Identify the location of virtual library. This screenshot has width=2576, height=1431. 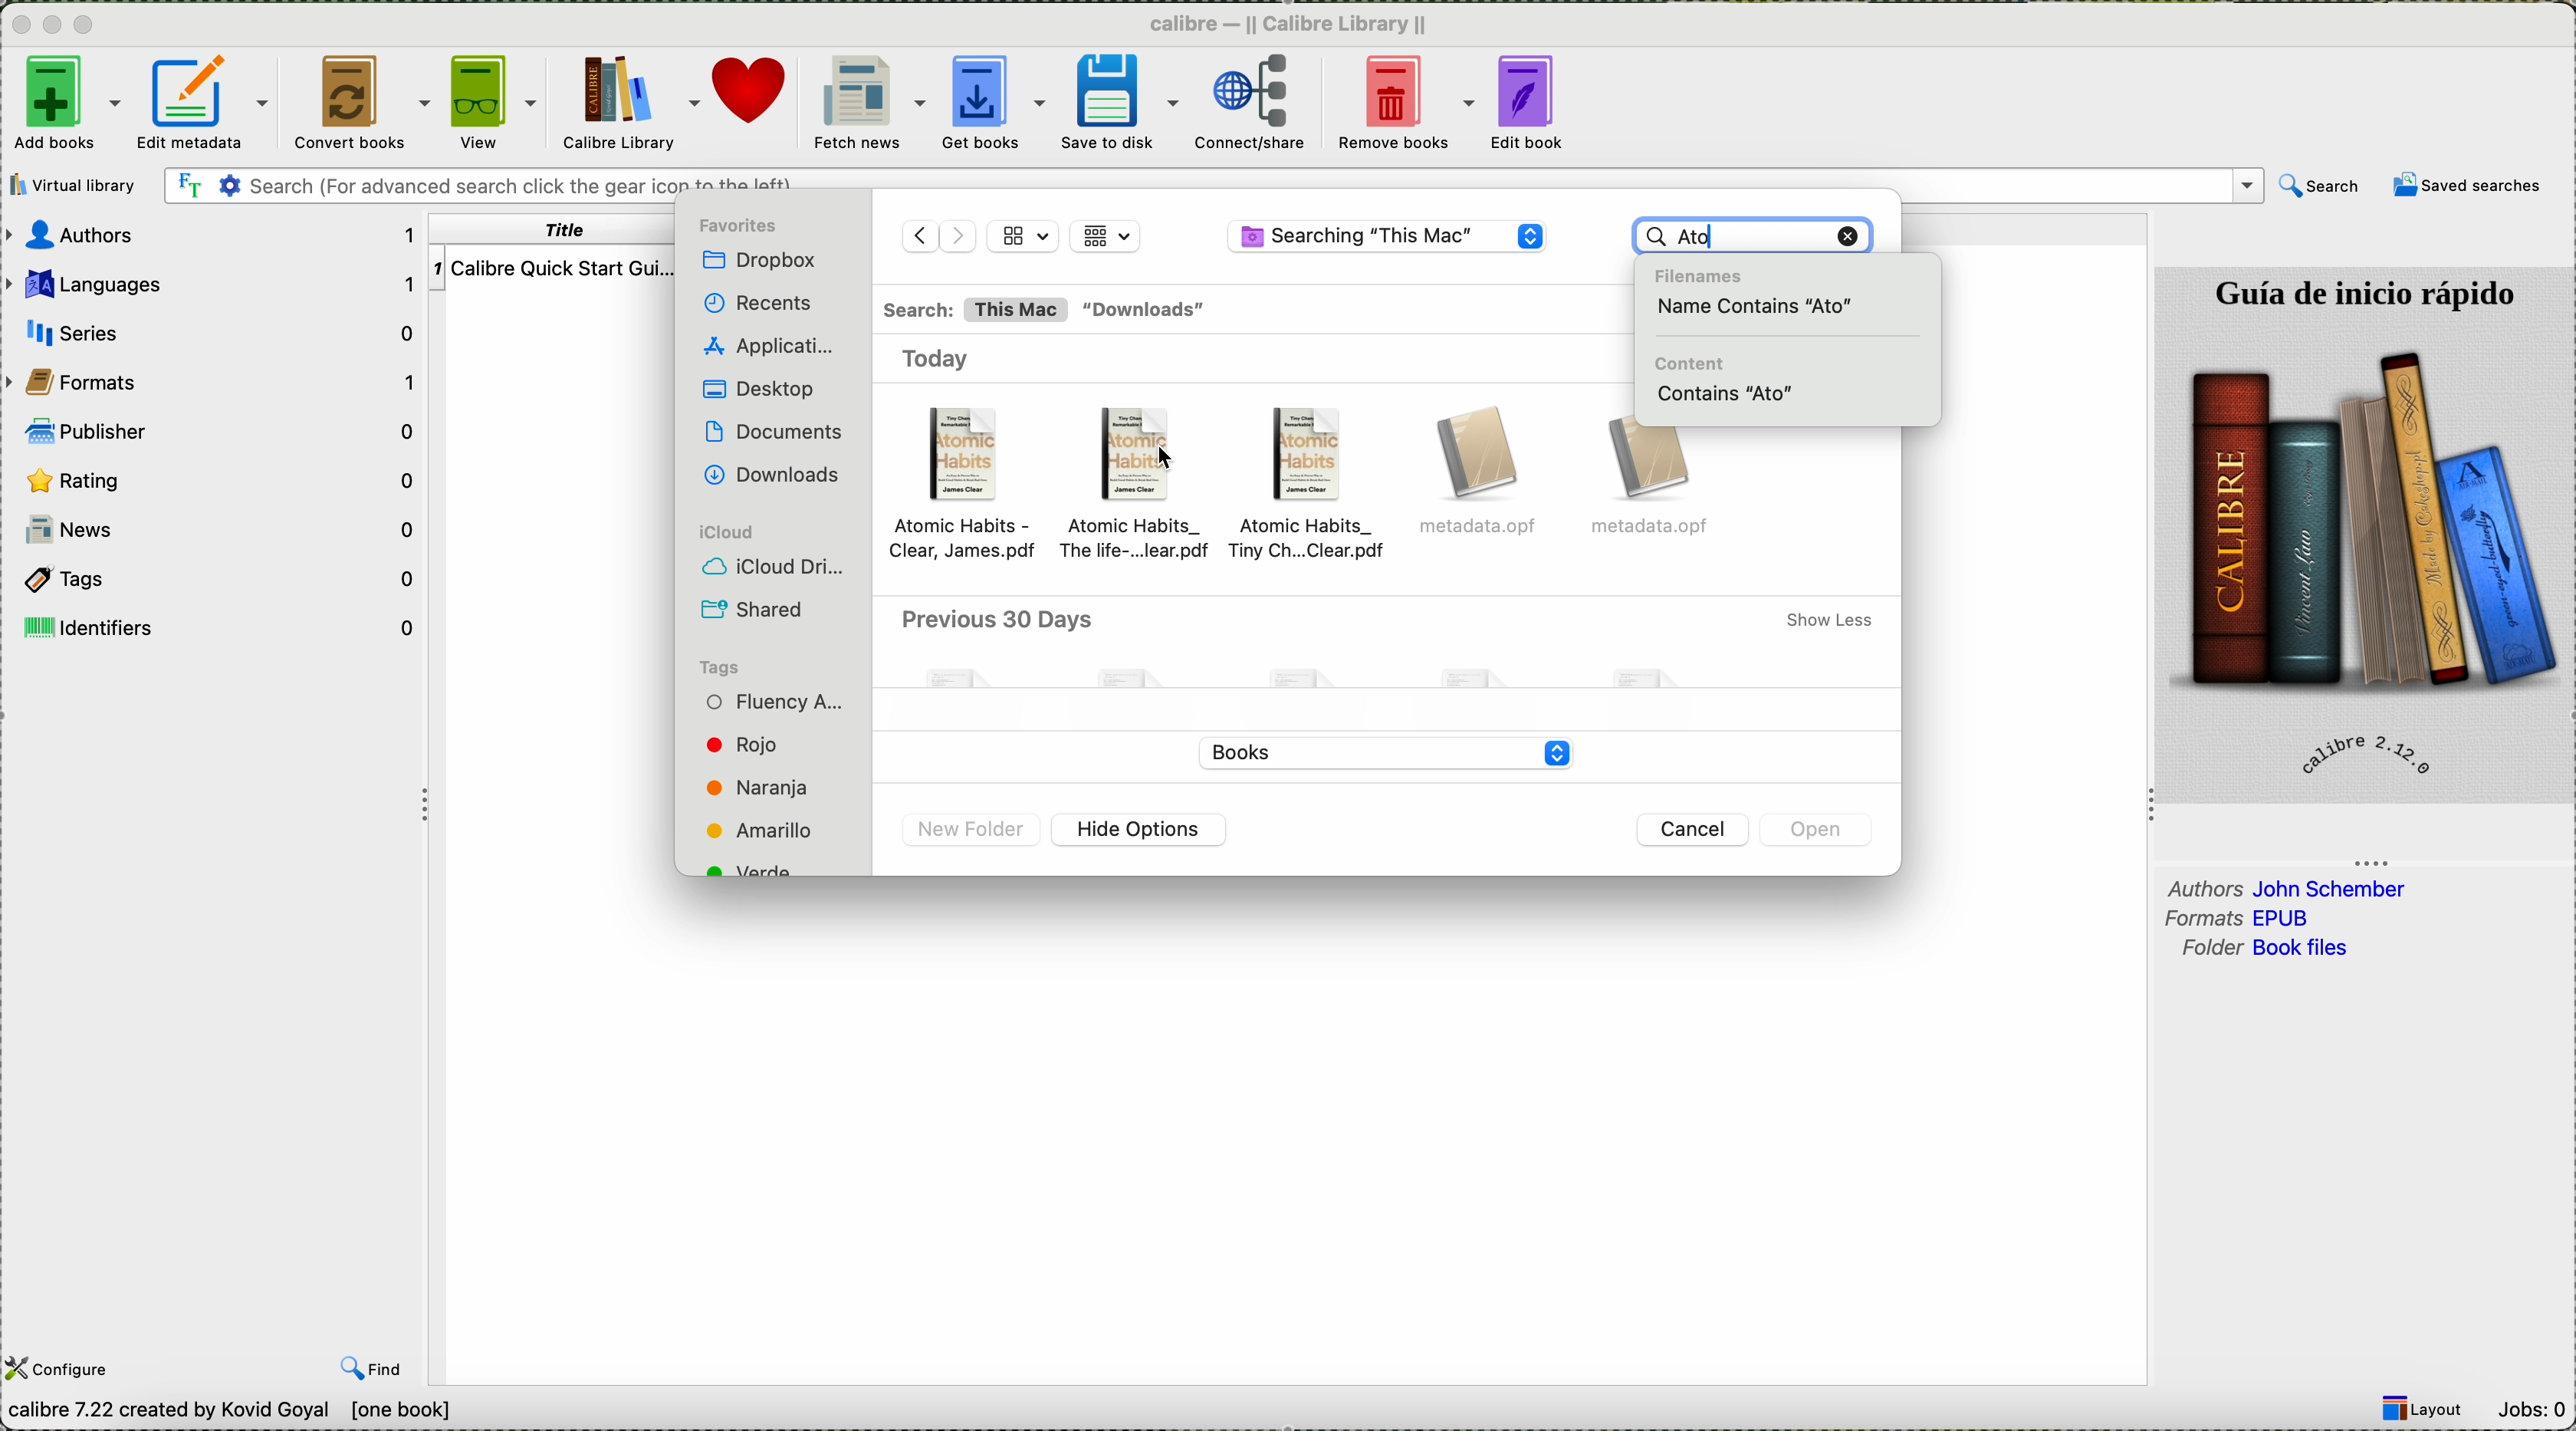
(74, 186).